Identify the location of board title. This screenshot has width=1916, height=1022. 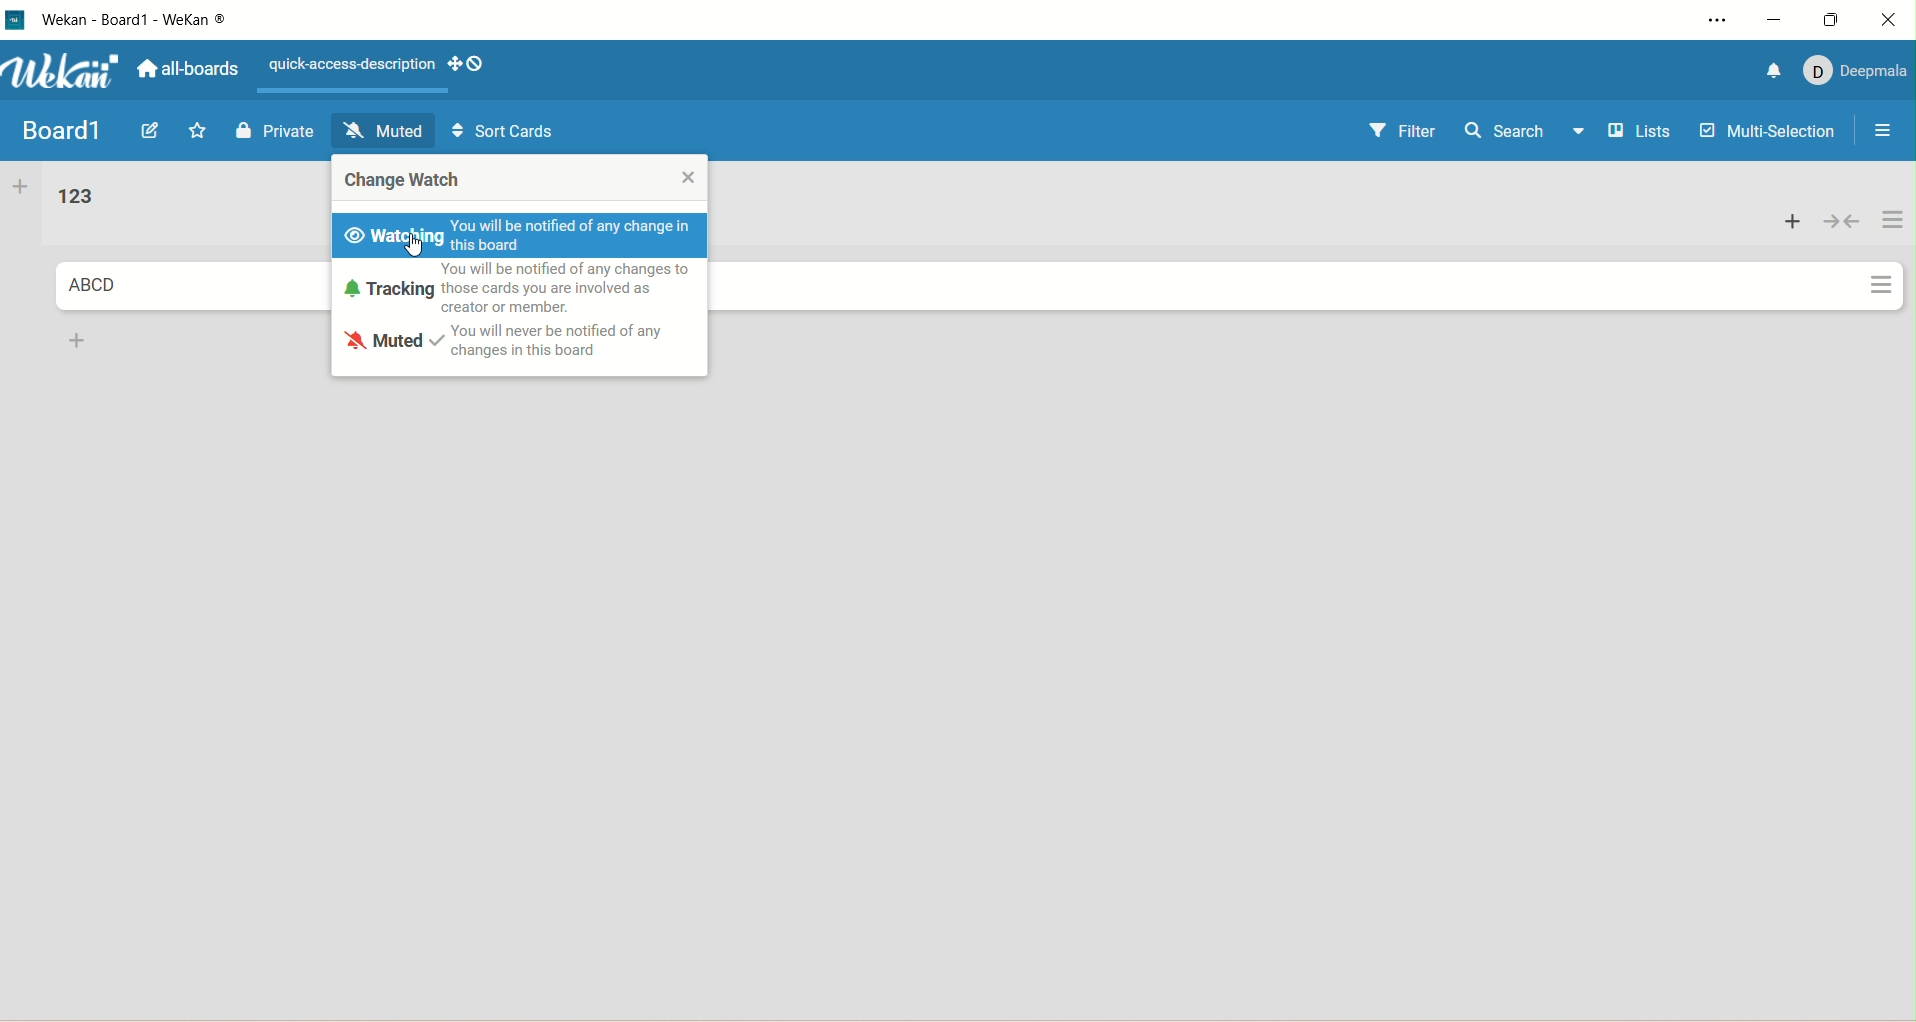
(59, 130).